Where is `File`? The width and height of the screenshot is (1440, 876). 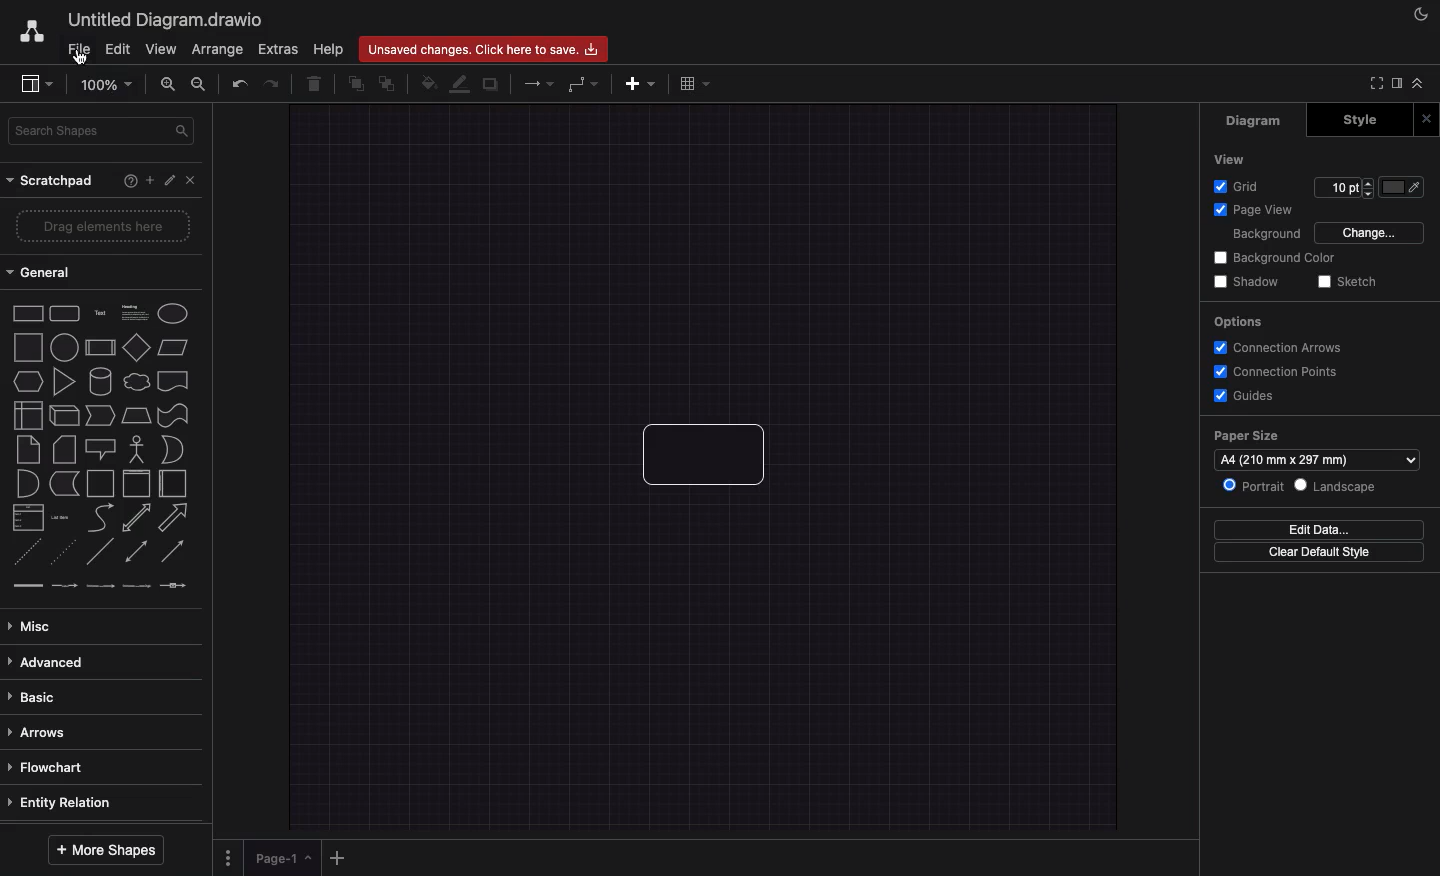 File is located at coordinates (78, 50).